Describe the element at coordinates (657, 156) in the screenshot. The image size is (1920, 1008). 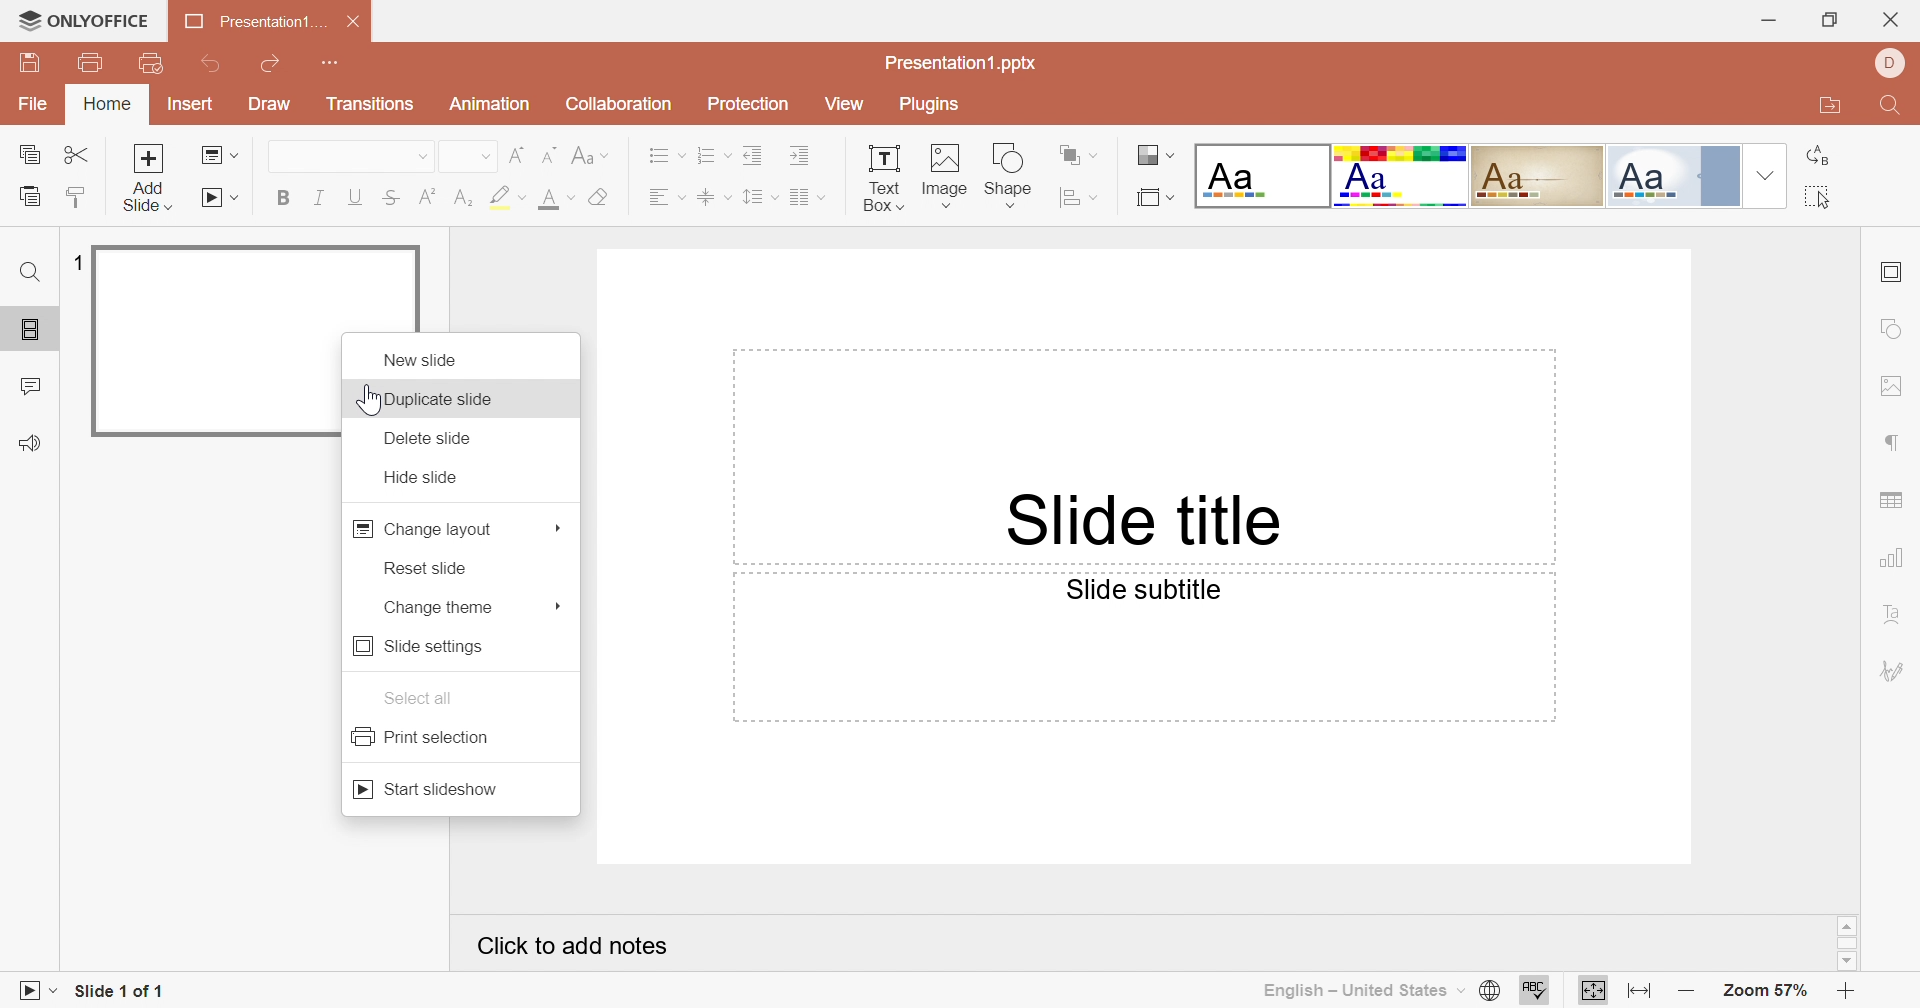
I see `Bullets` at that location.